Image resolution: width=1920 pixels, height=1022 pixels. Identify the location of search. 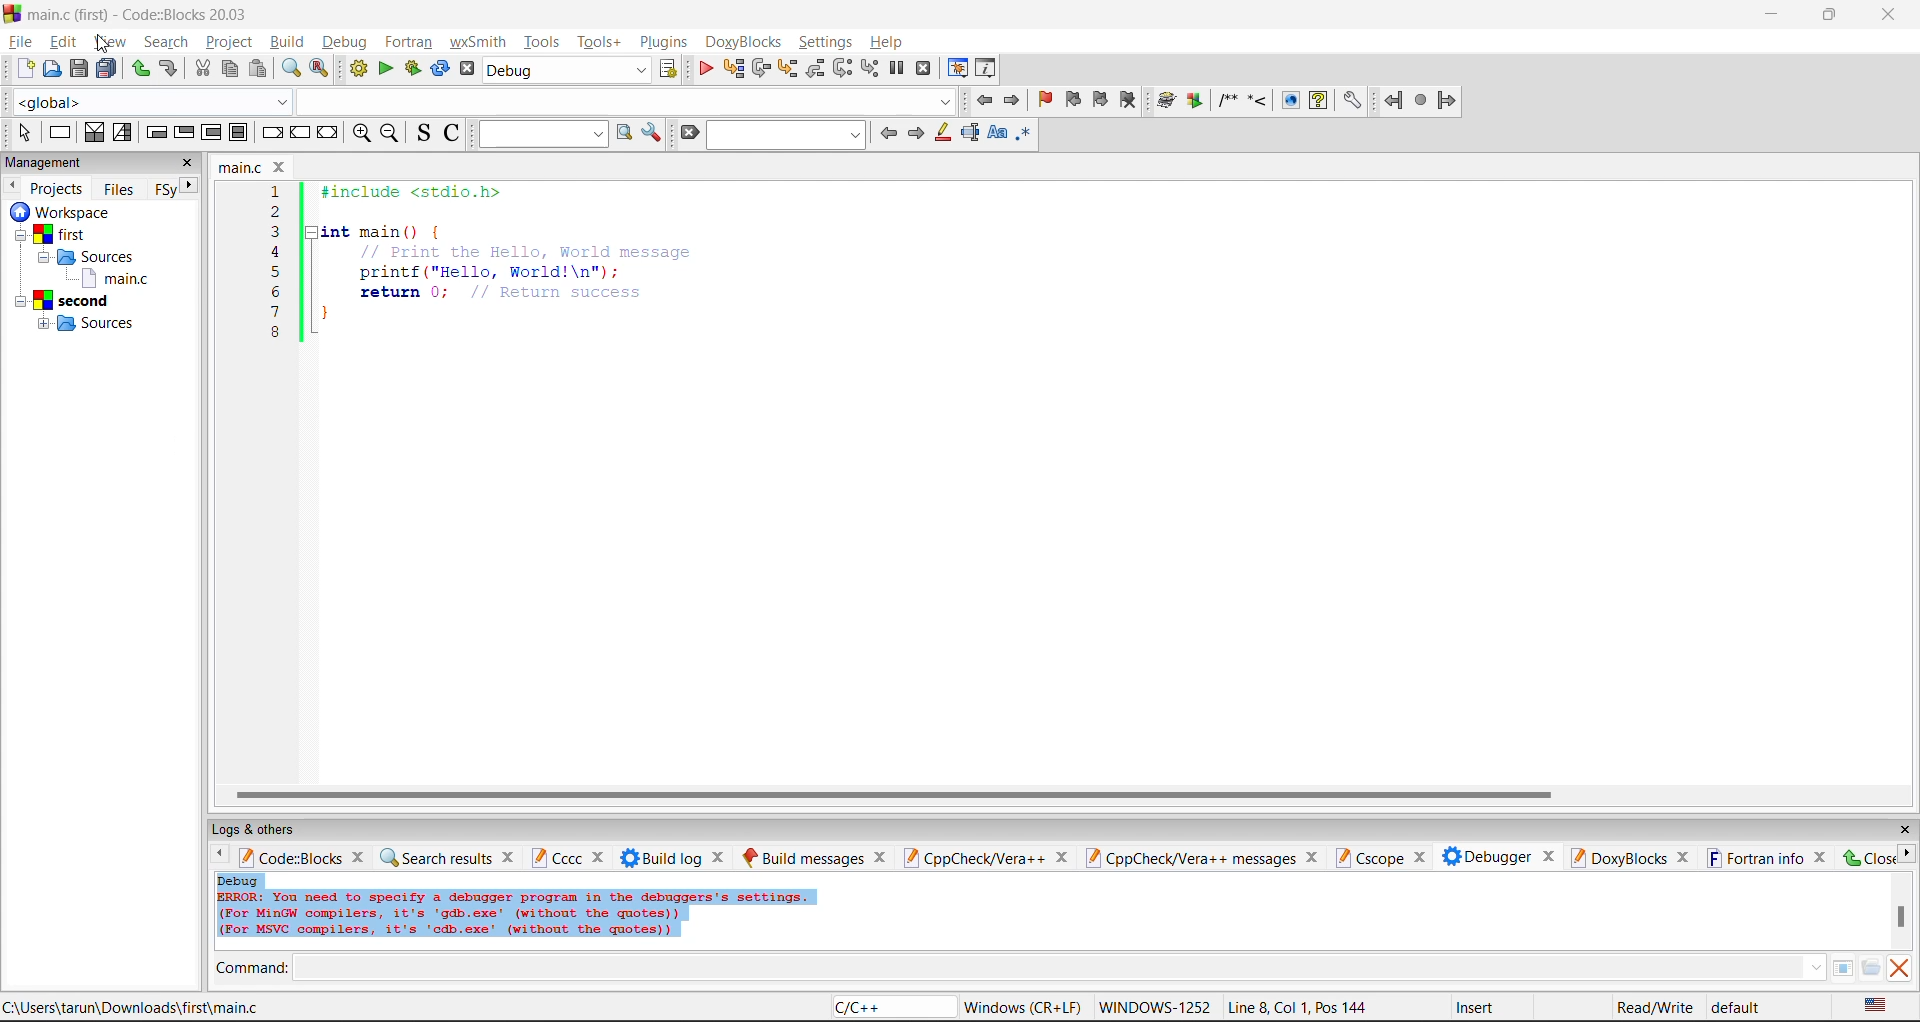
(786, 136).